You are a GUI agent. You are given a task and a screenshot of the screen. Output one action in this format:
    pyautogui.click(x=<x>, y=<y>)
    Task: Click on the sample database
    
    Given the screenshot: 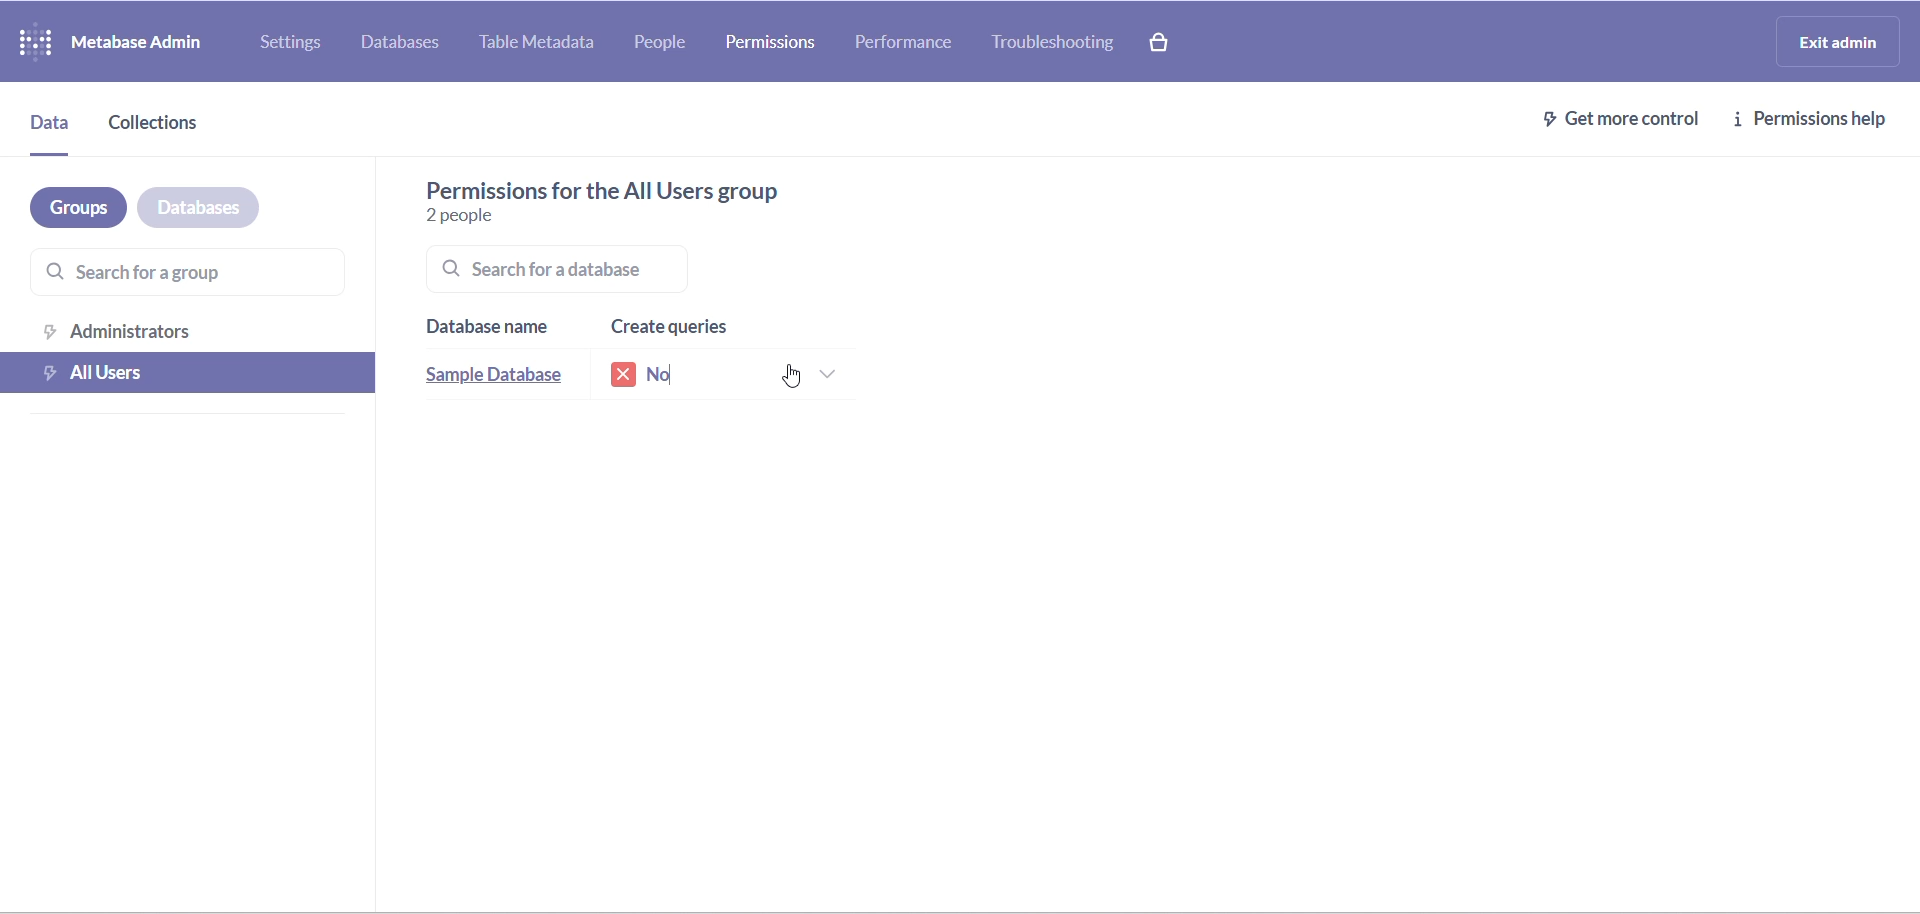 What is the action you would take?
    pyautogui.click(x=502, y=379)
    